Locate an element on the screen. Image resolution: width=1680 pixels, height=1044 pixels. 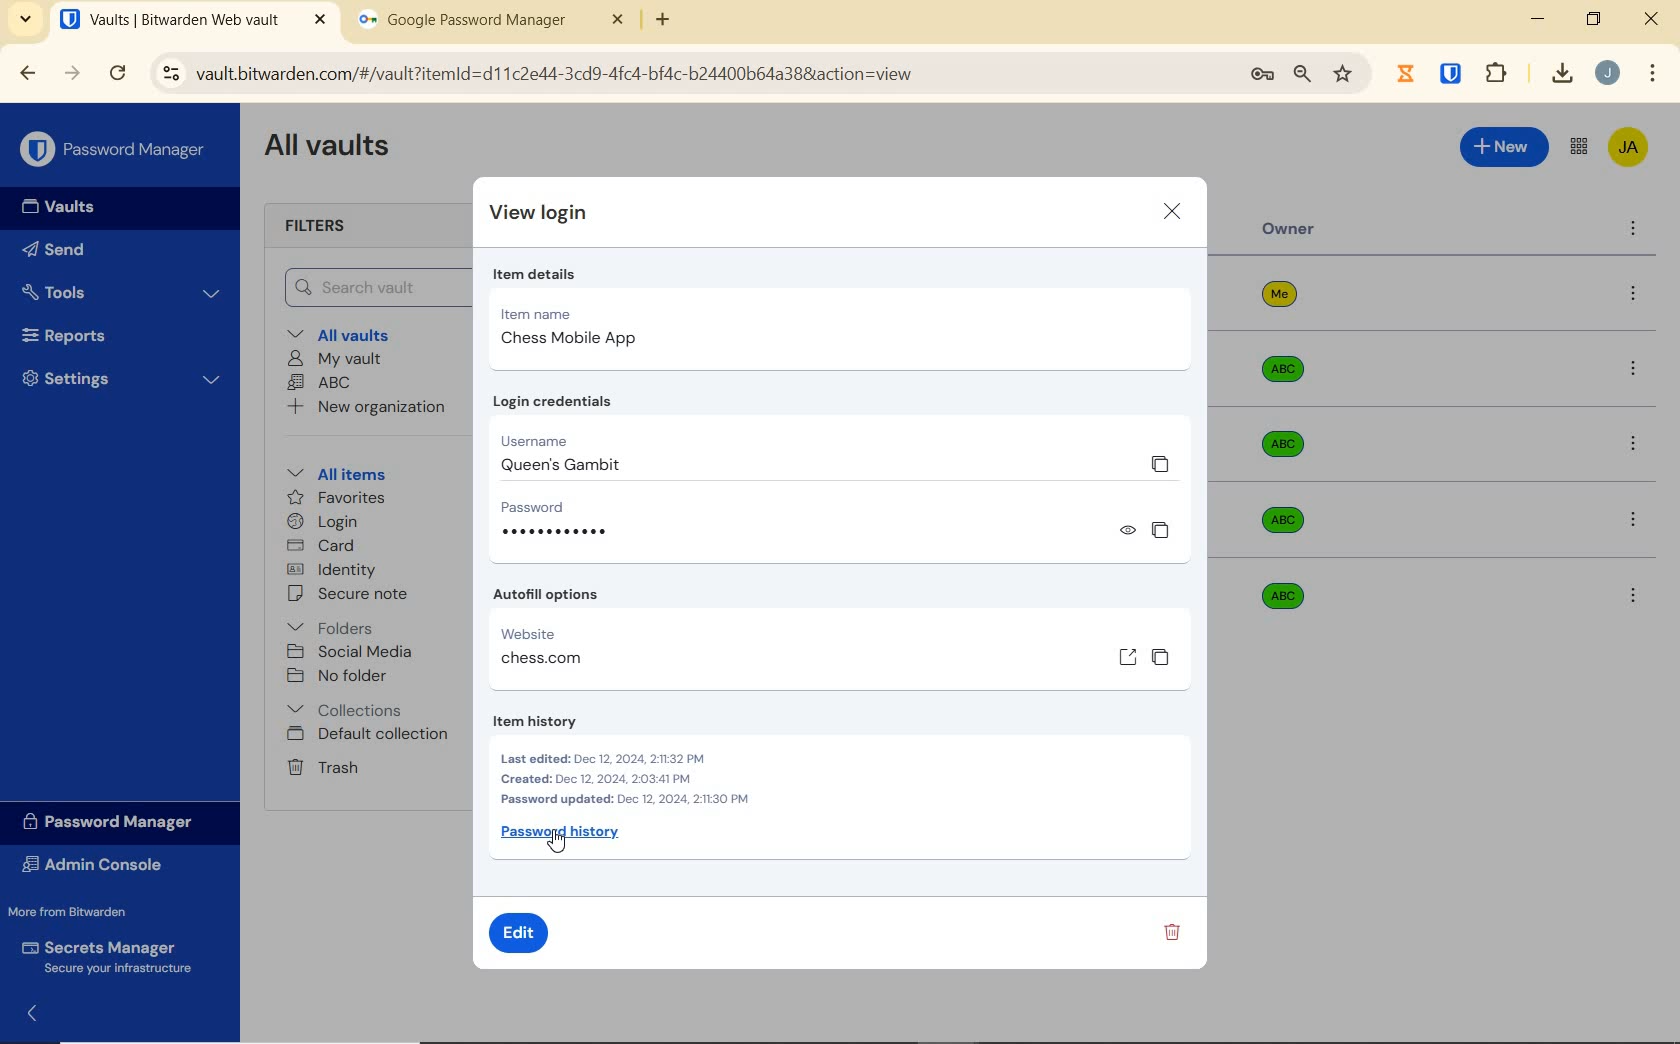
close is located at coordinates (1172, 214).